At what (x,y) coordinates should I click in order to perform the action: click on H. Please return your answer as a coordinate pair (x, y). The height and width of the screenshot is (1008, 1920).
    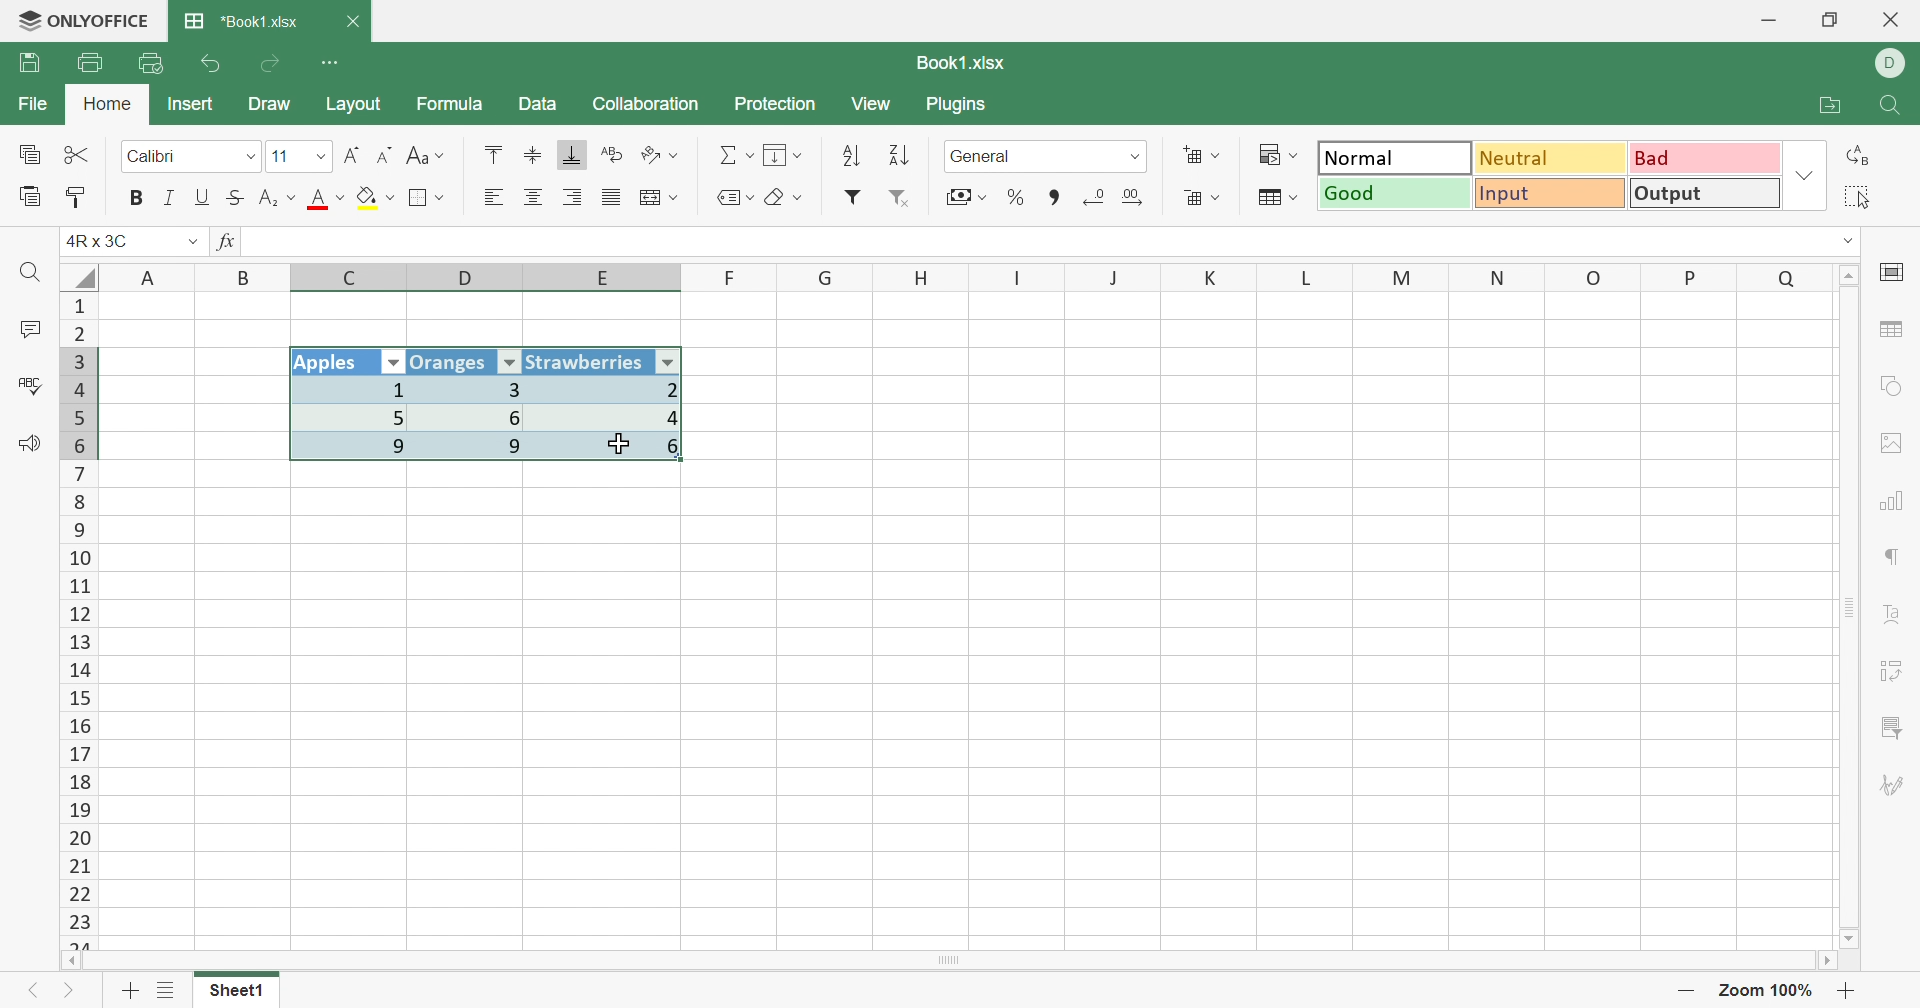
    Looking at the image, I should click on (922, 277).